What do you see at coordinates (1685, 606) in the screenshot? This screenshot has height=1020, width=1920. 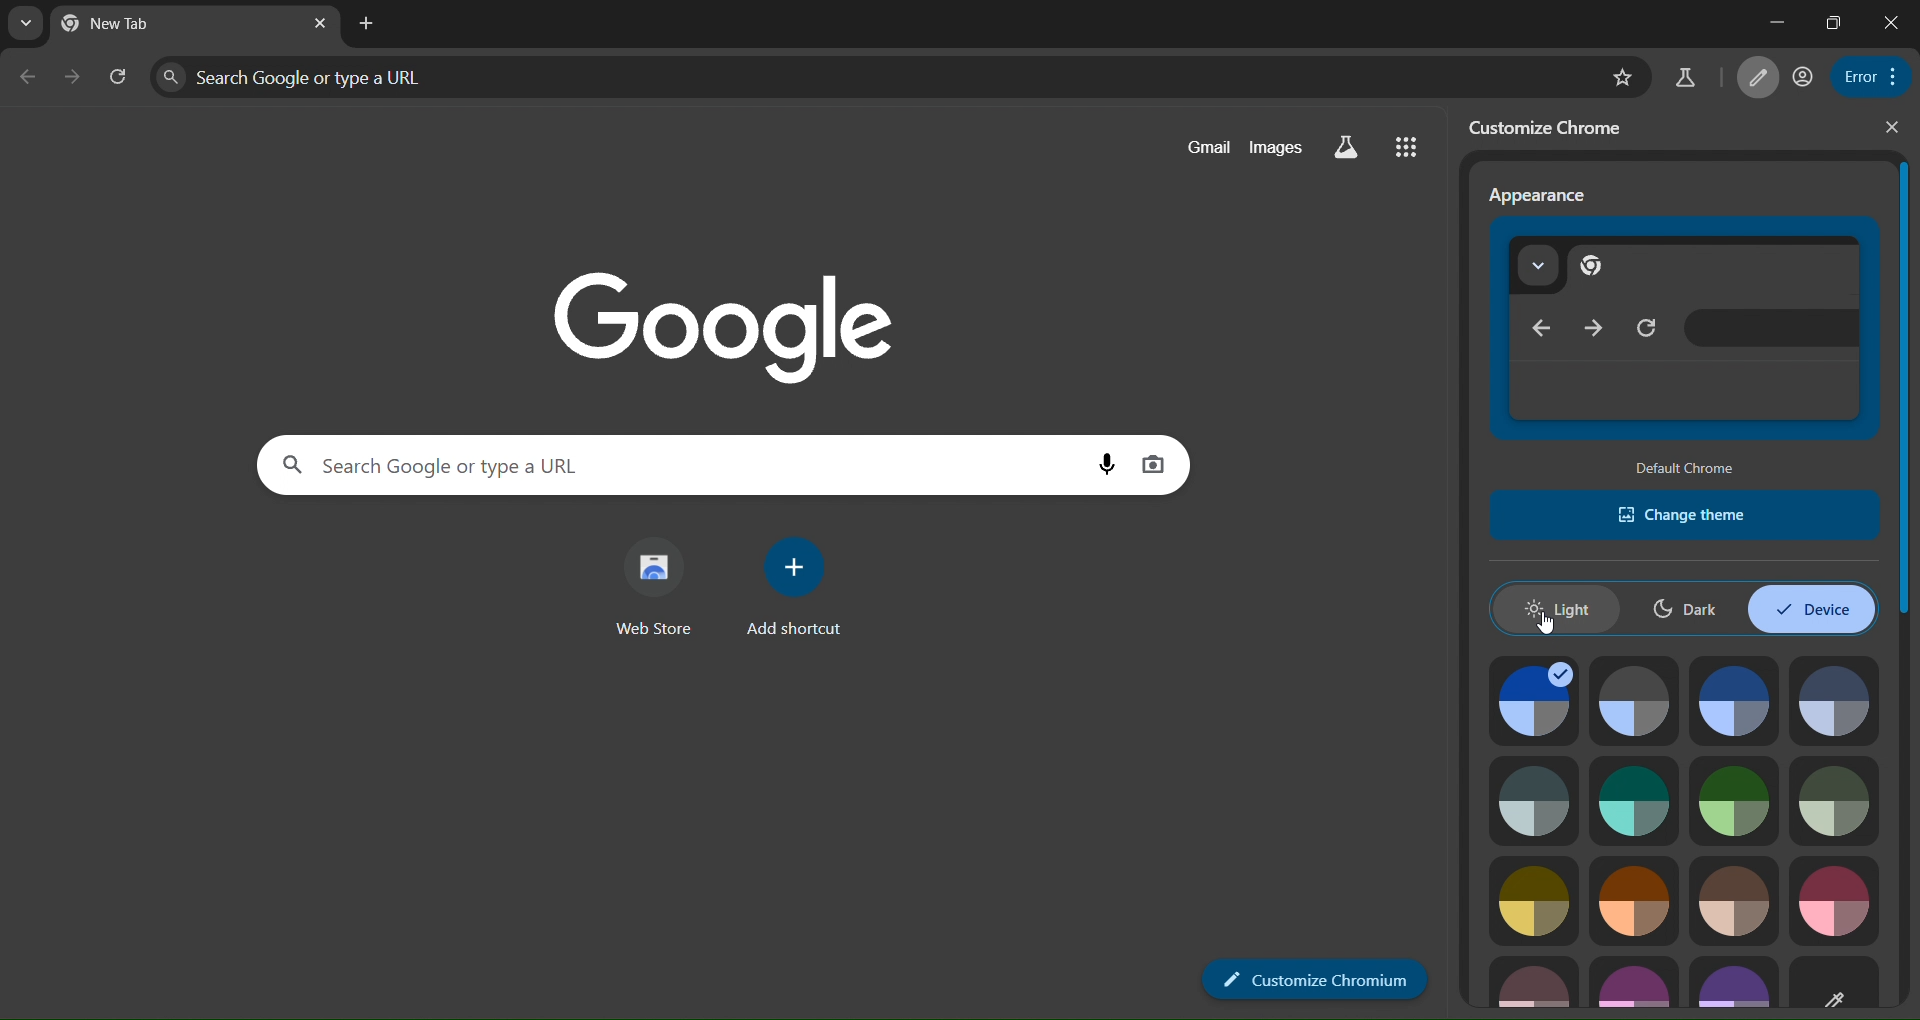 I see `dark` at bounding box center [1685, 606].